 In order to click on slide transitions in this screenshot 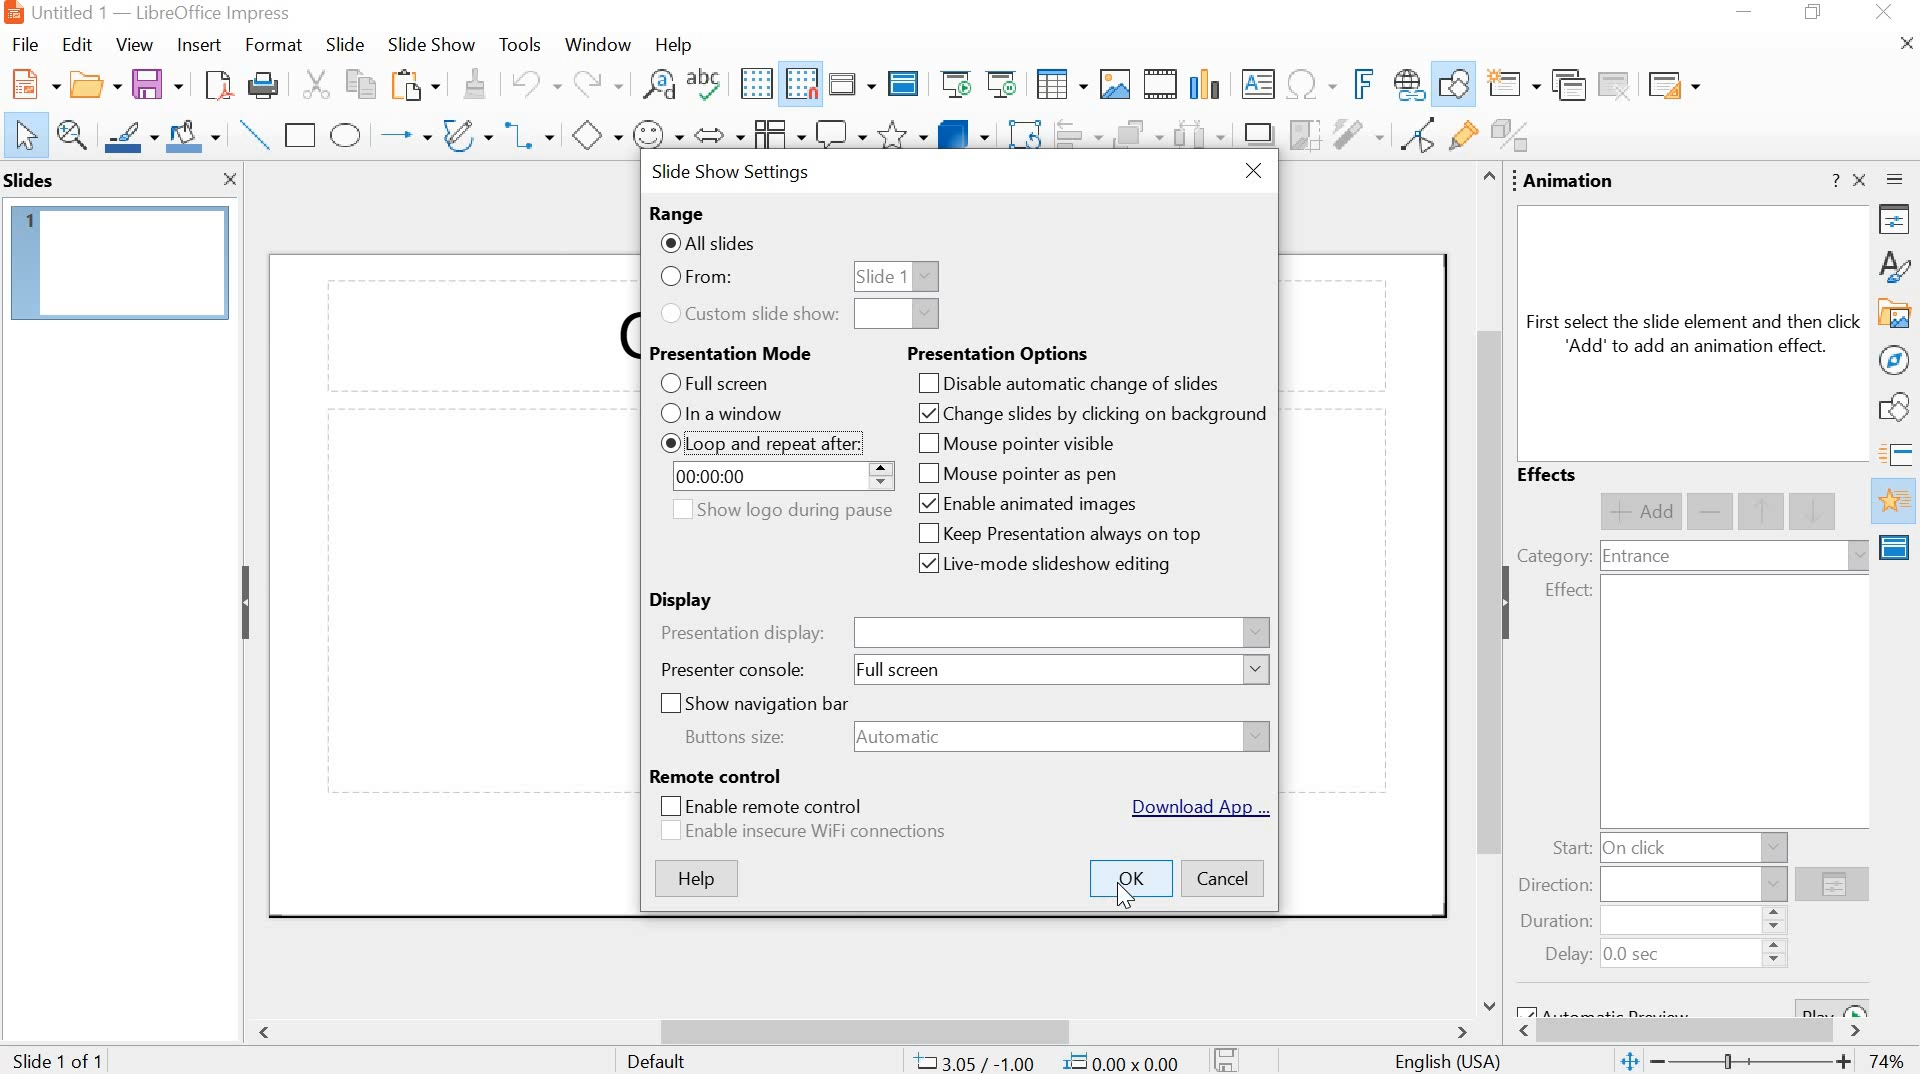, I will do `click(1898, 455)`.